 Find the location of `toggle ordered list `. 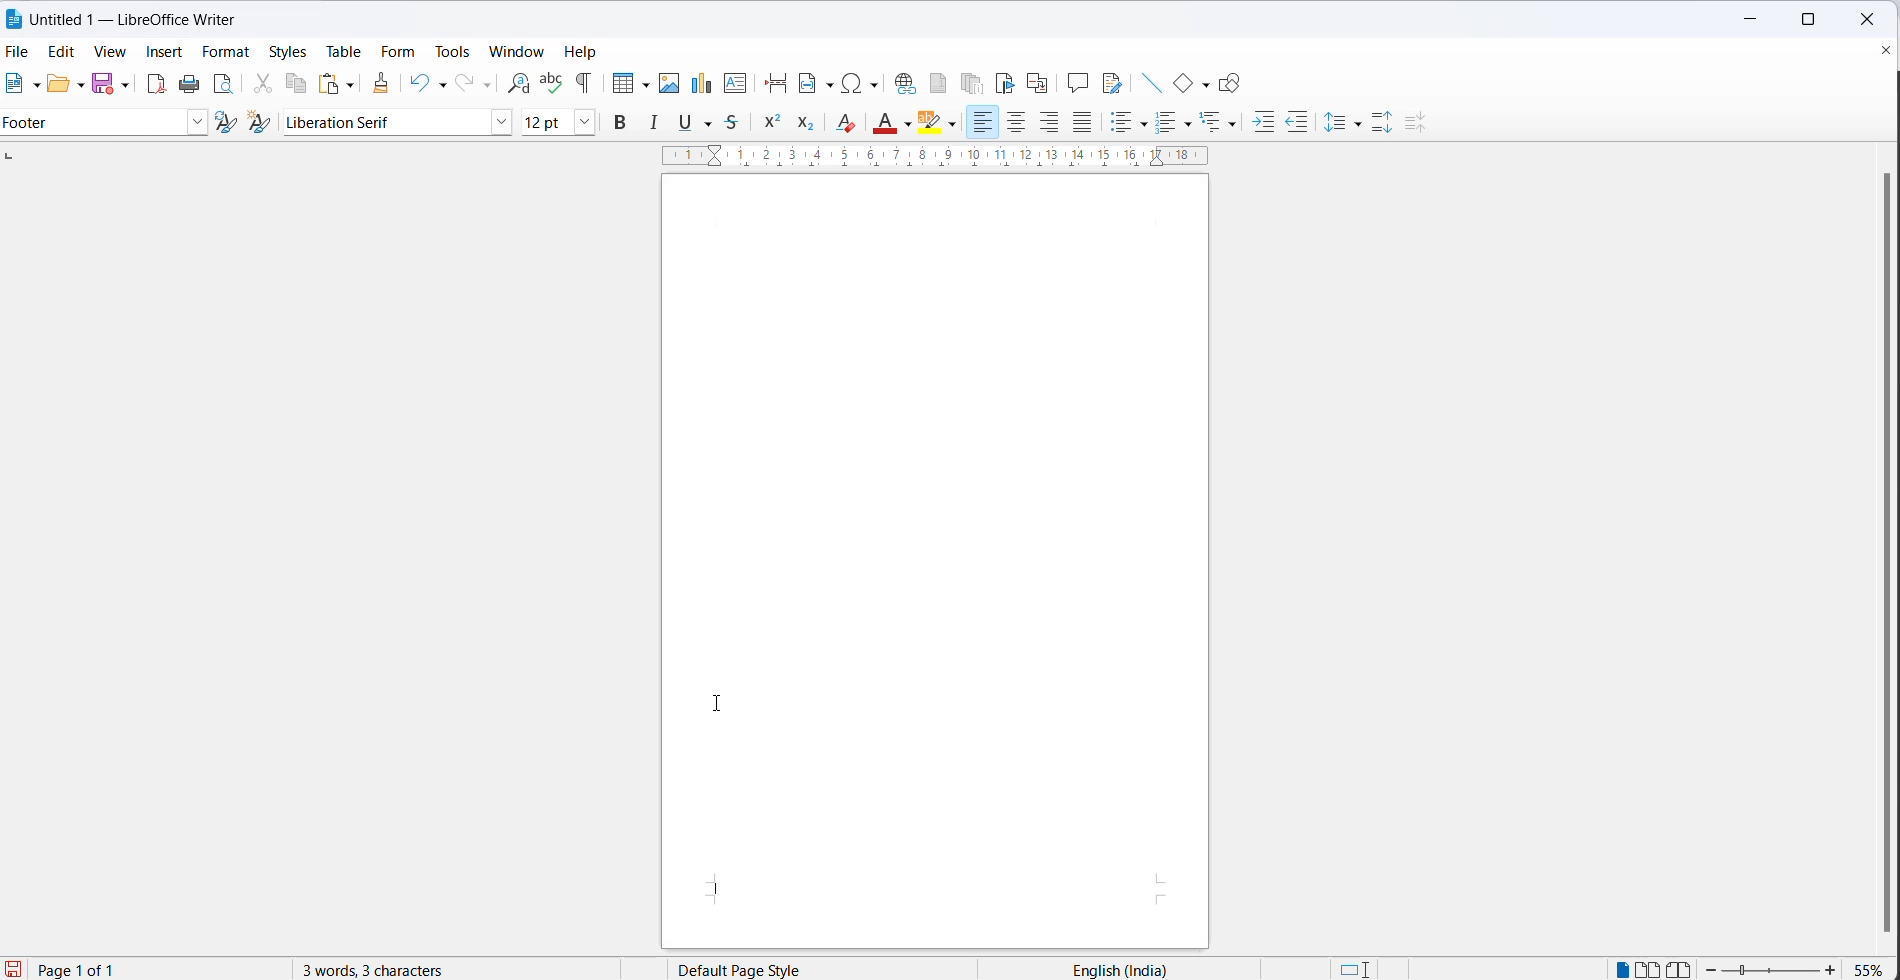

toggle ordered list  is located at coordinates (1124, 124).